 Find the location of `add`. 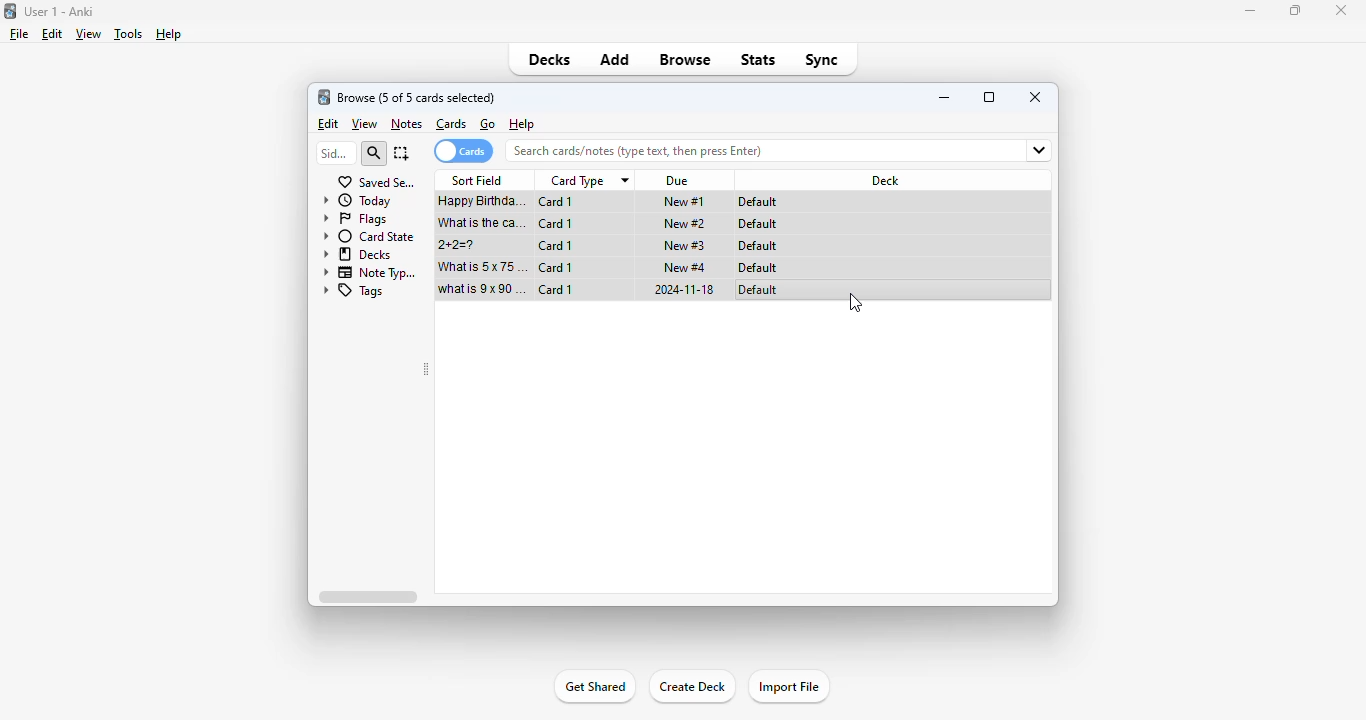

add is located at coordinates (616, 60).